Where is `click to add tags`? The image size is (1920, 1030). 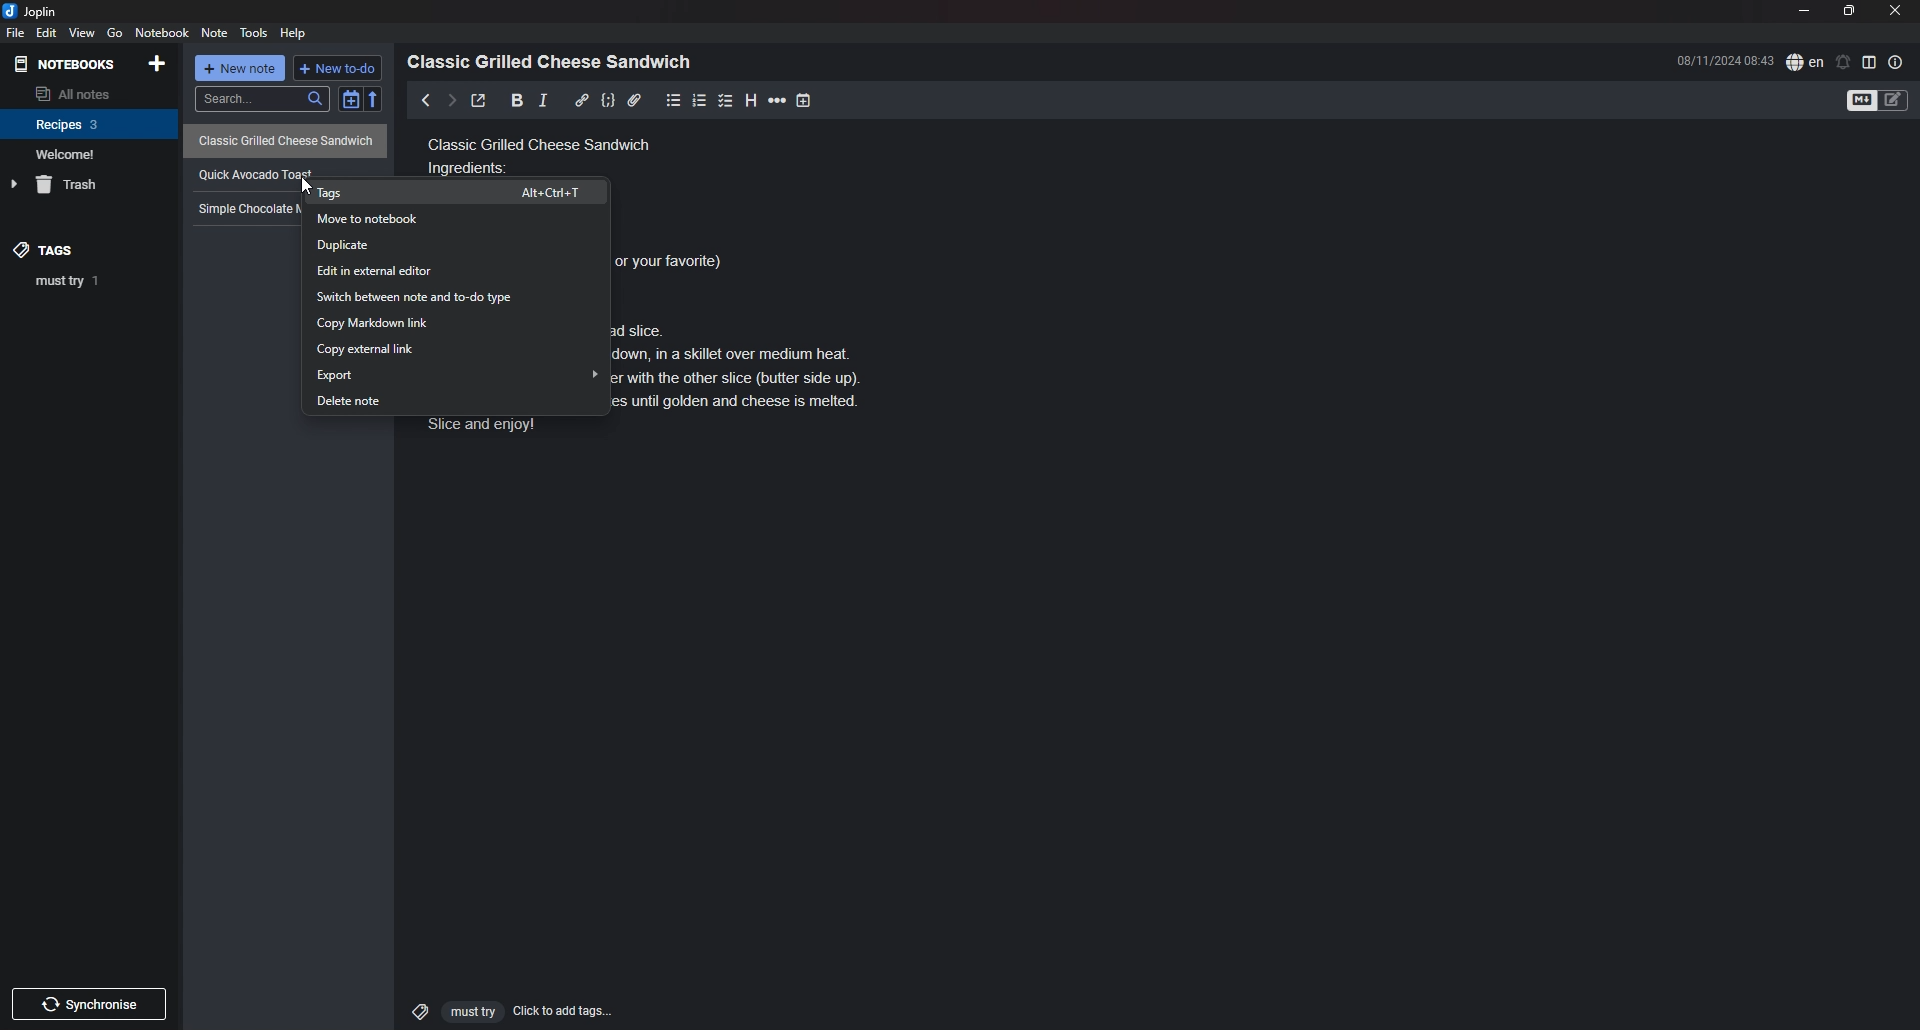
click to add tags is located at coordinates (503, 1010).